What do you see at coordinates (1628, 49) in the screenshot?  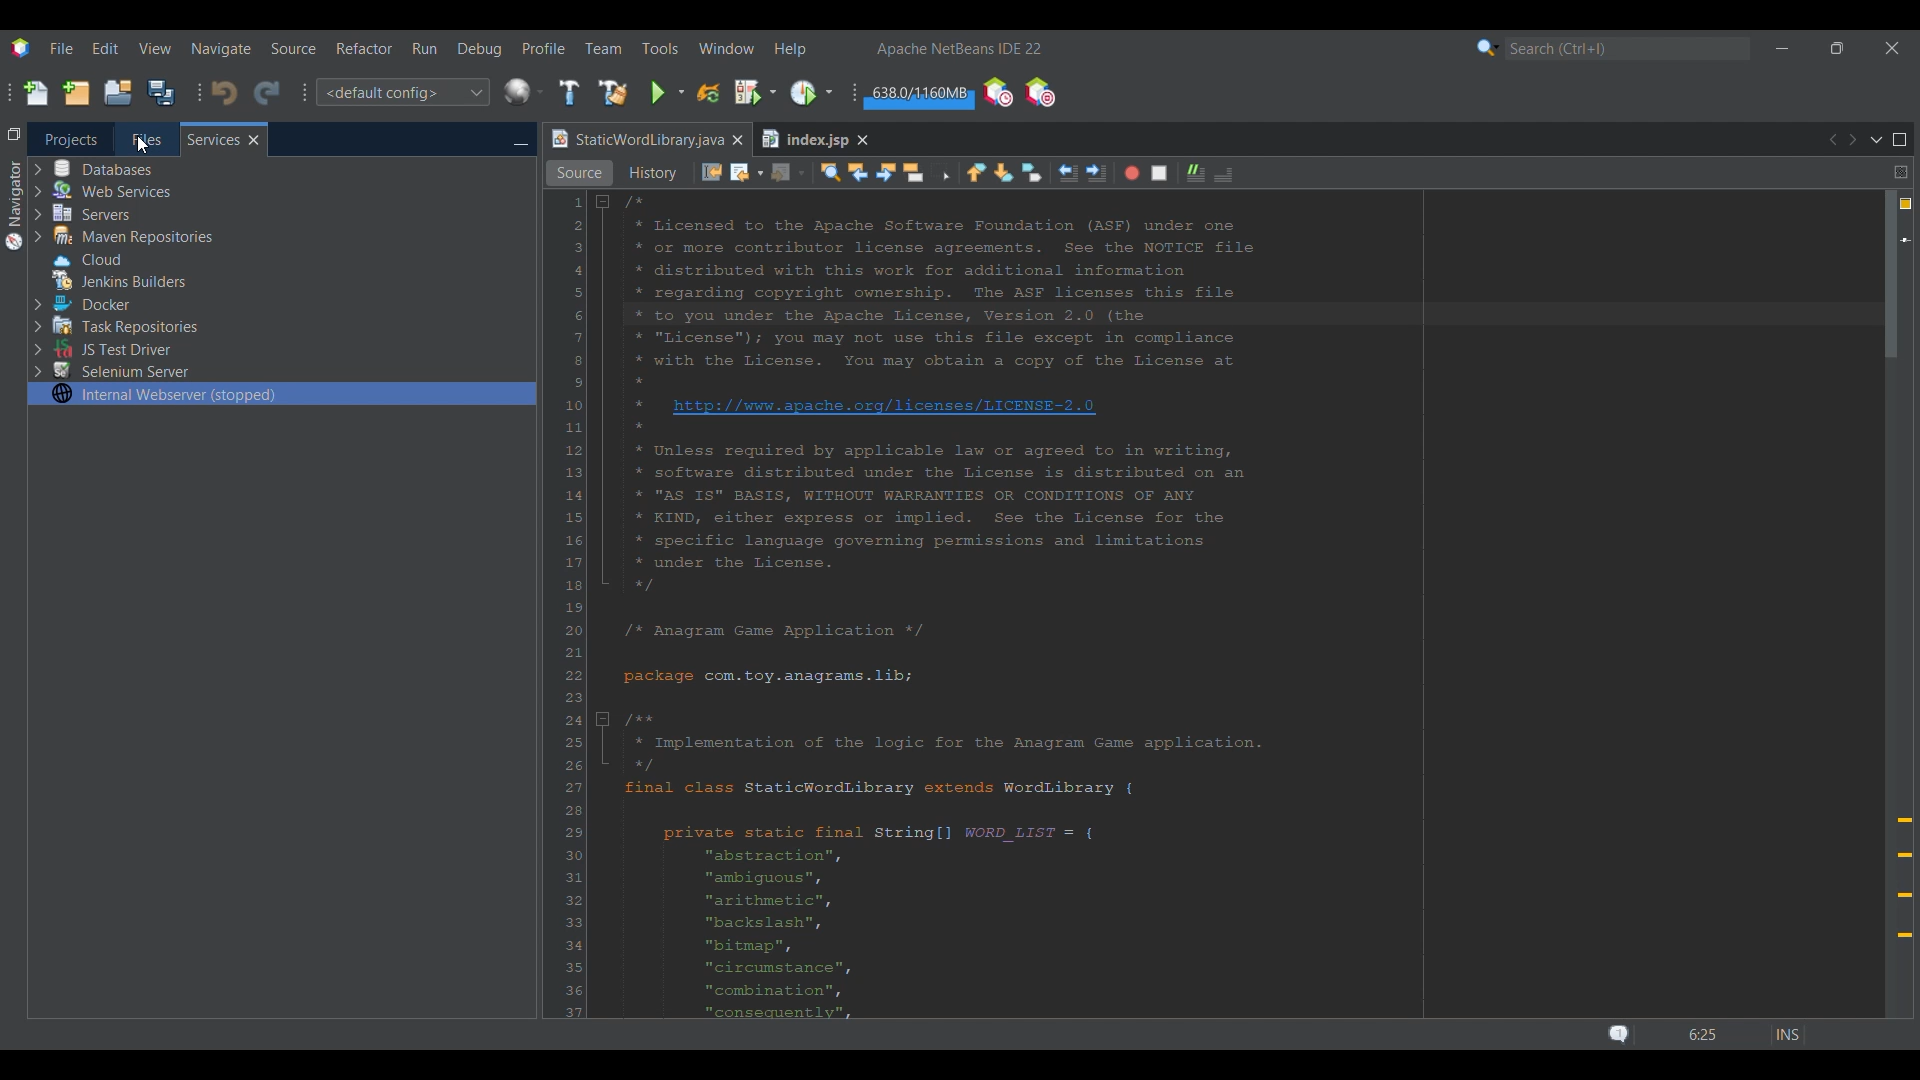 I see `Search` at bounding box center [1628, 49].